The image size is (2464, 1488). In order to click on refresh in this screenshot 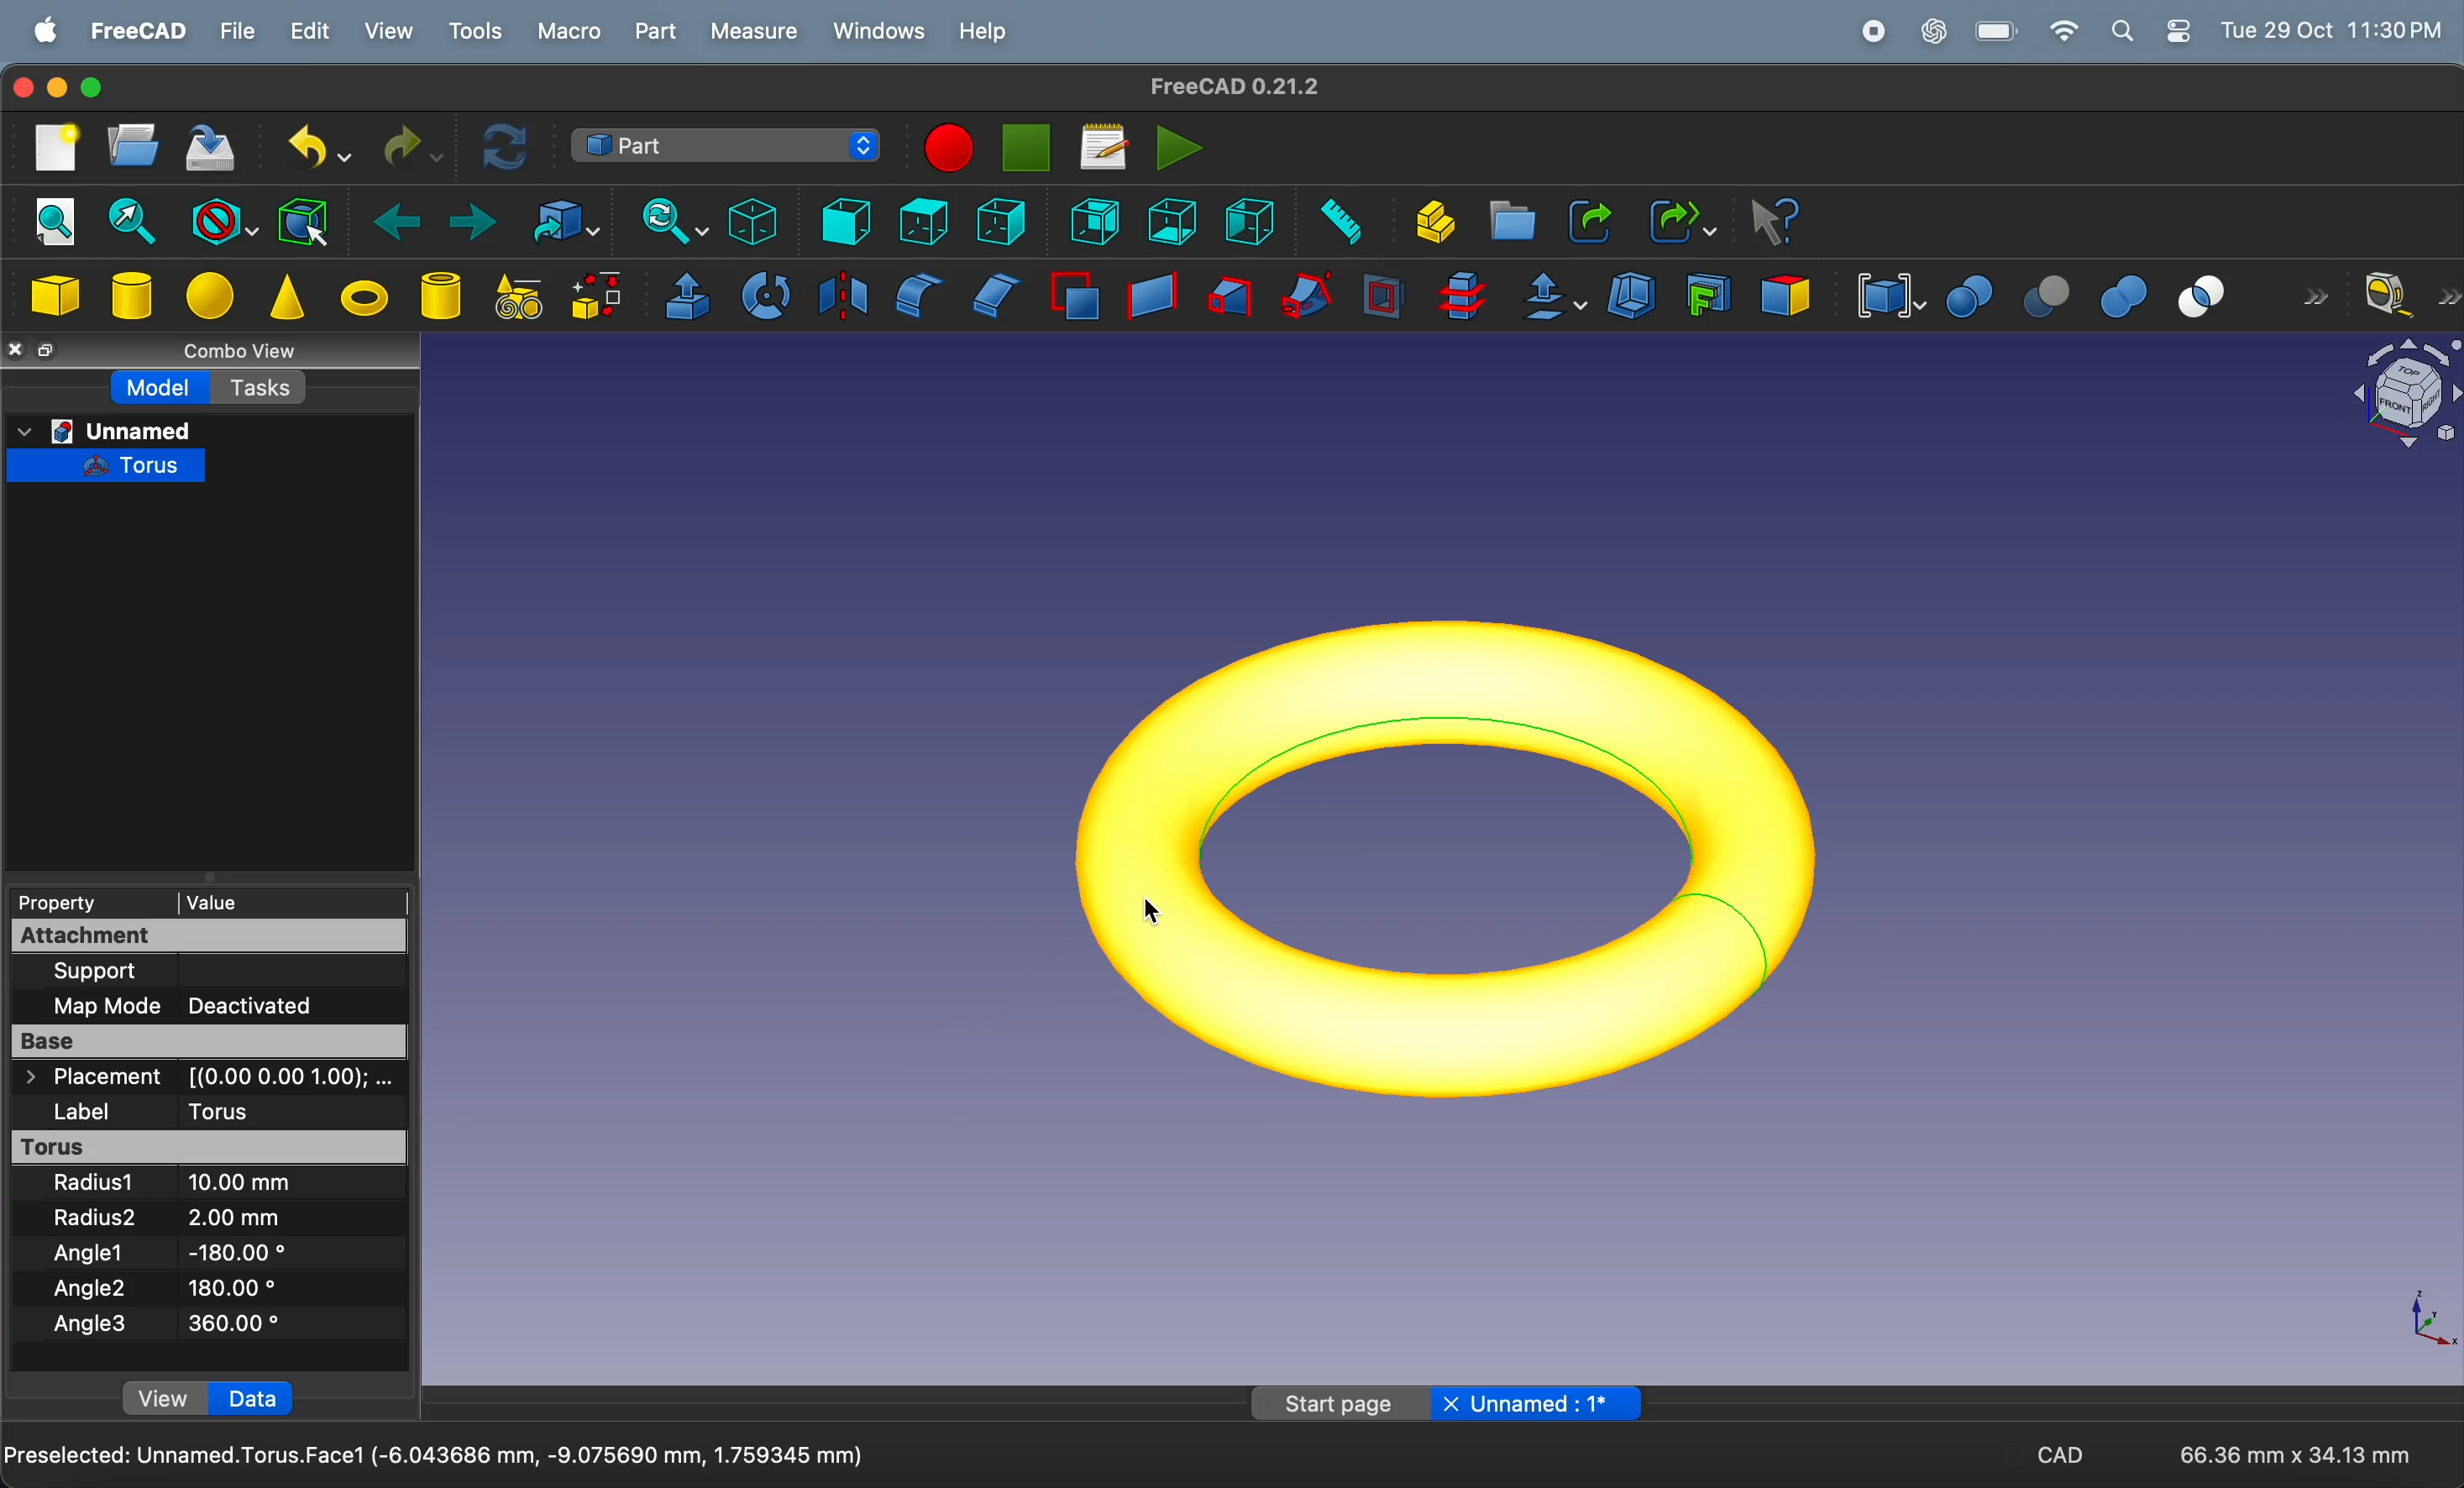, I will do `click(508, 149)`.